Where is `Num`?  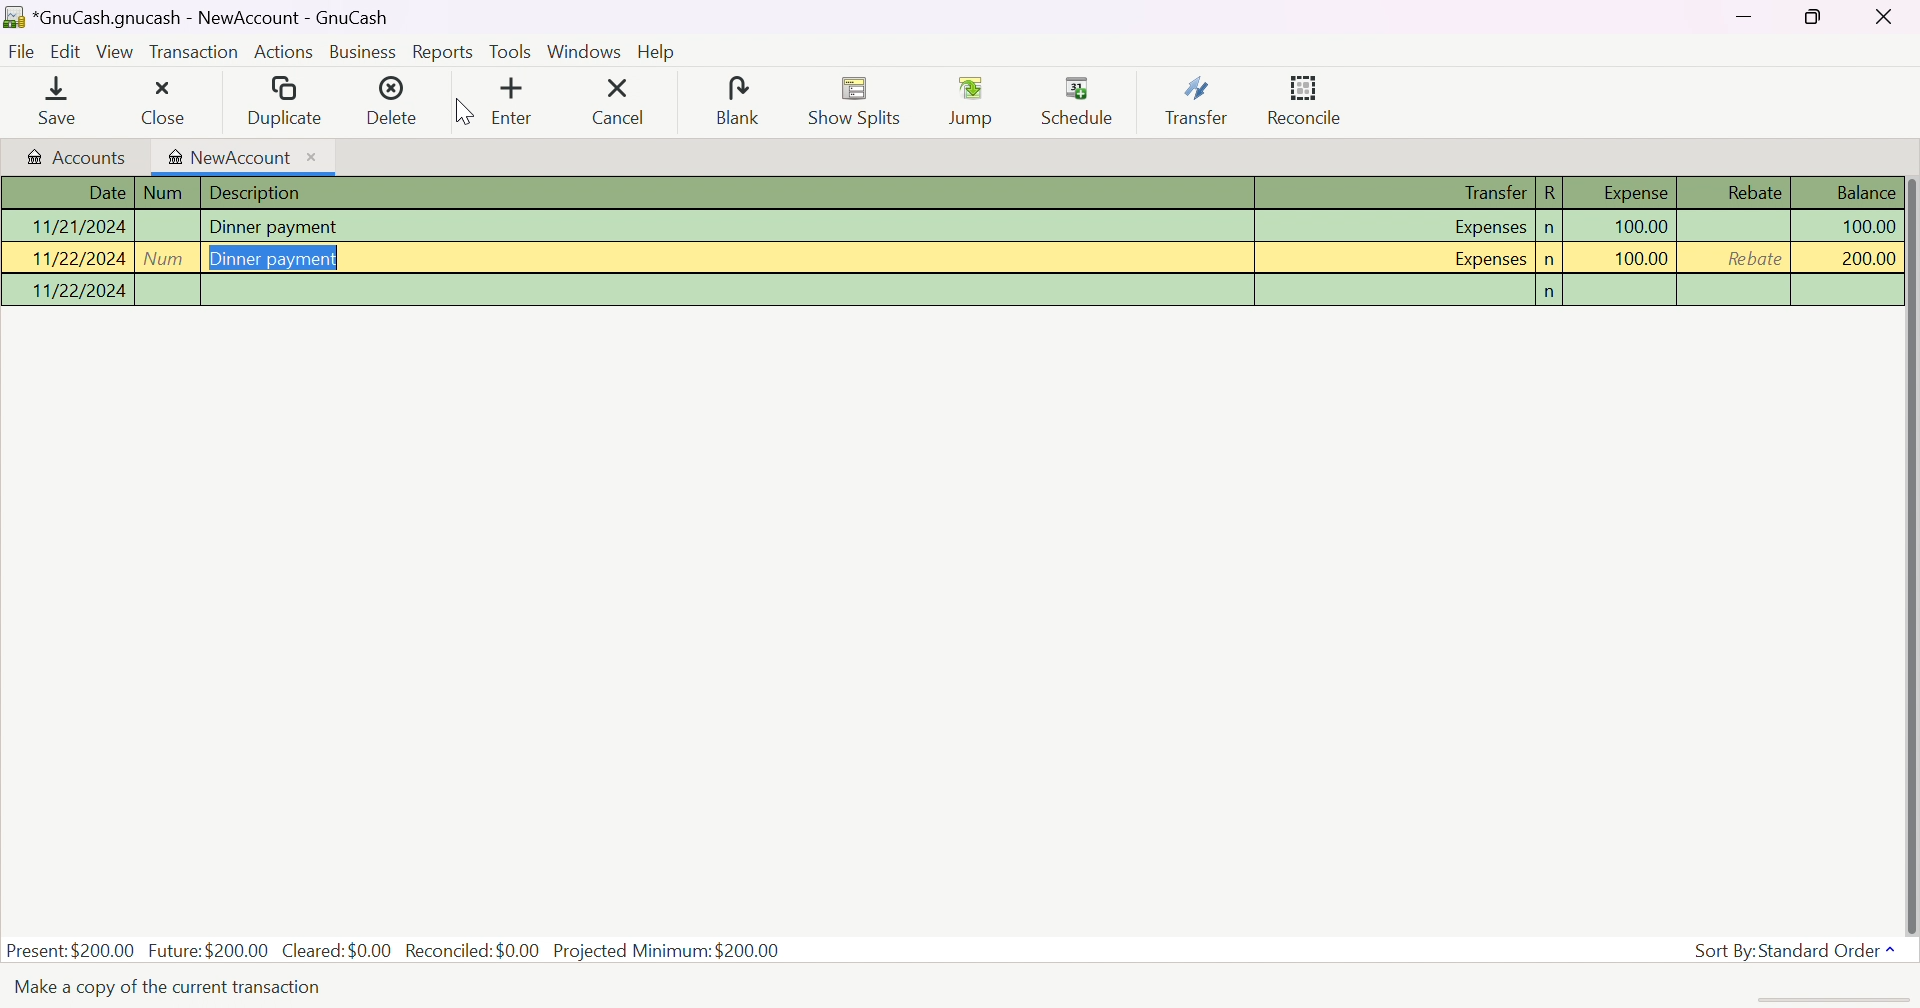
Num is located at coordinates (164, 192).